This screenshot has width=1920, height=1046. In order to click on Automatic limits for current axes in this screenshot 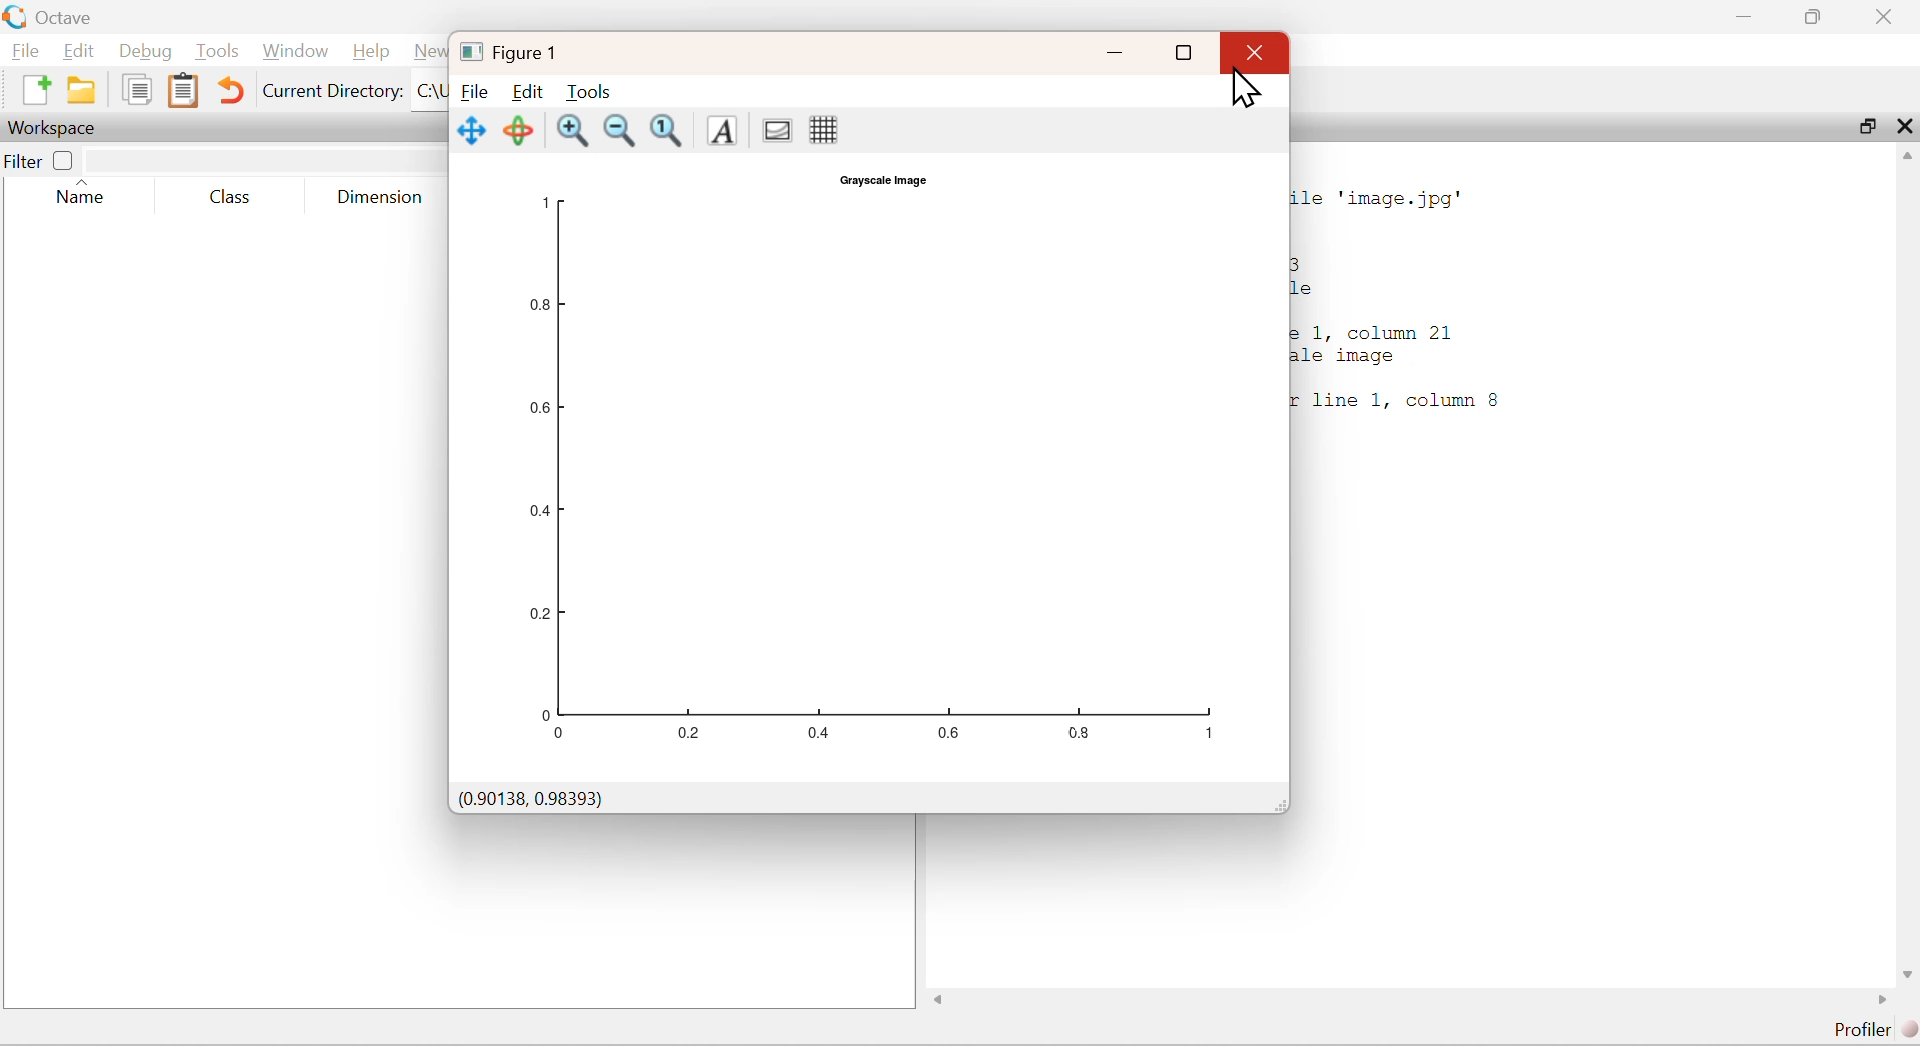, I will do `click(671, 132)`.